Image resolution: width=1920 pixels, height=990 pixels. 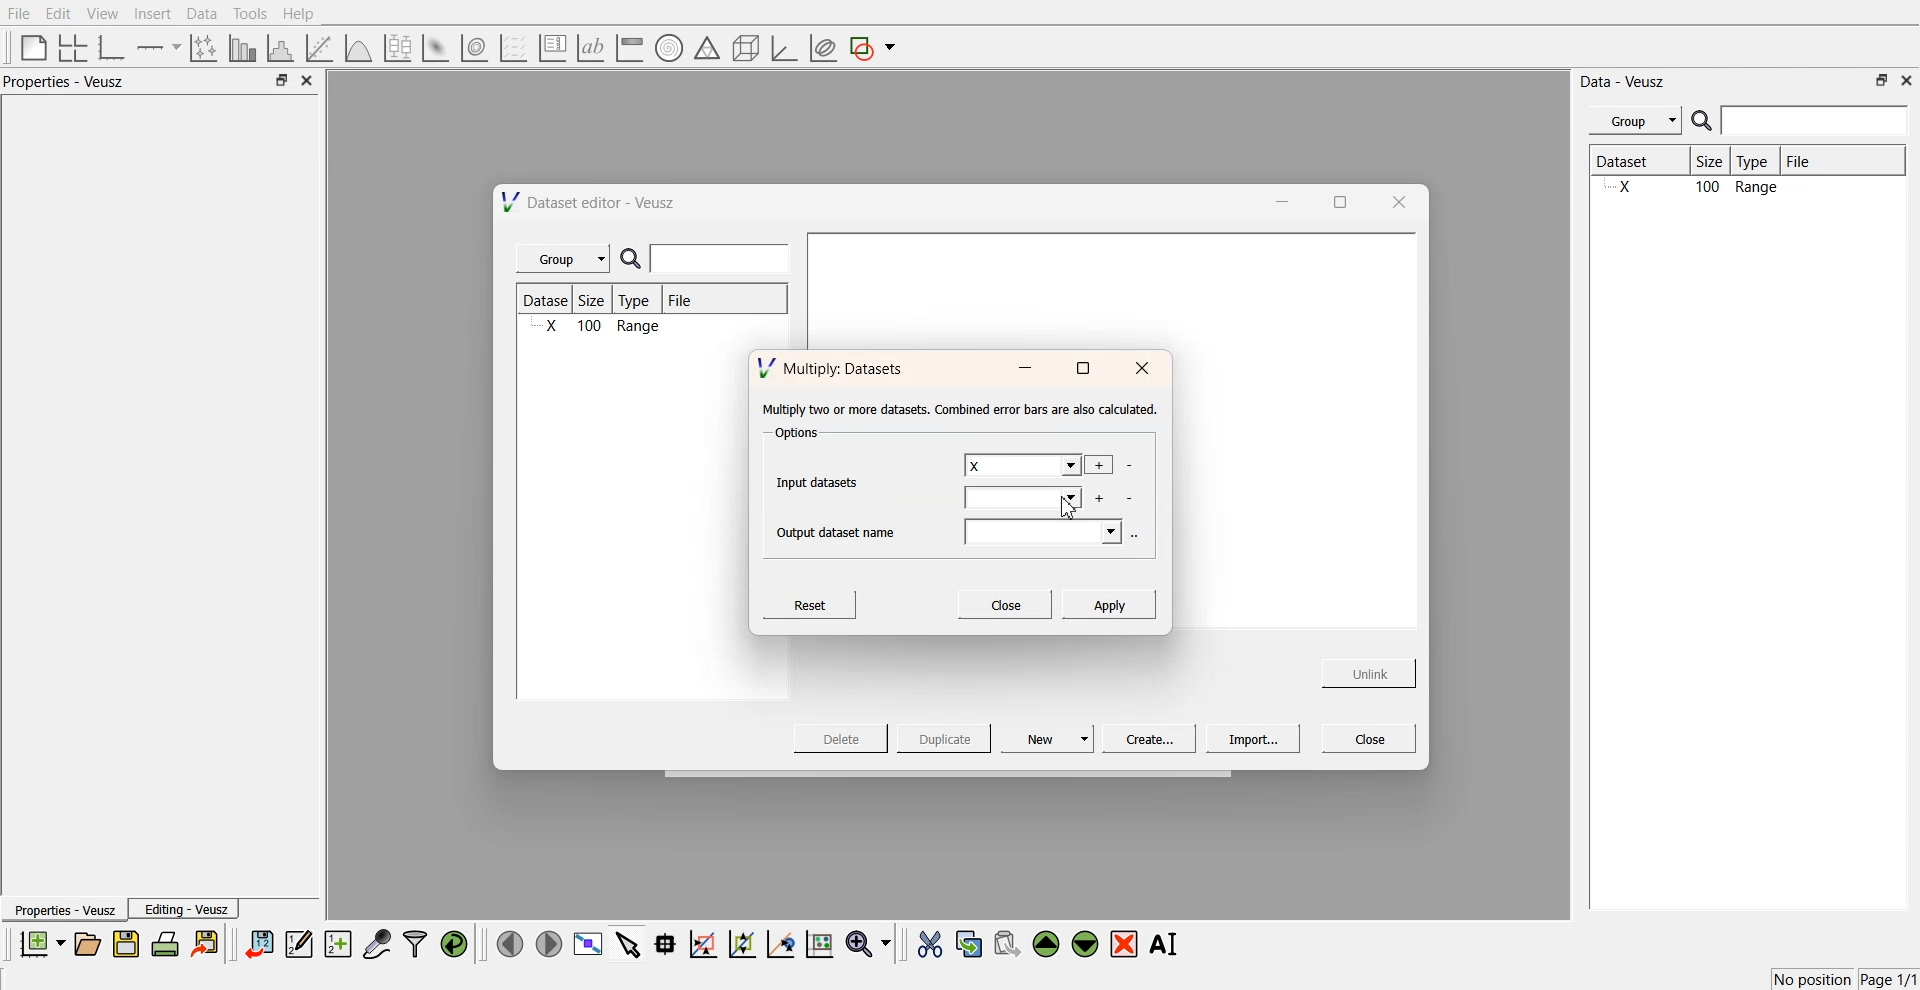 What do you see at coordinates (969, 943) in the screenshot?
I see `copy the selected widgets` at bounding box center [969, 943].